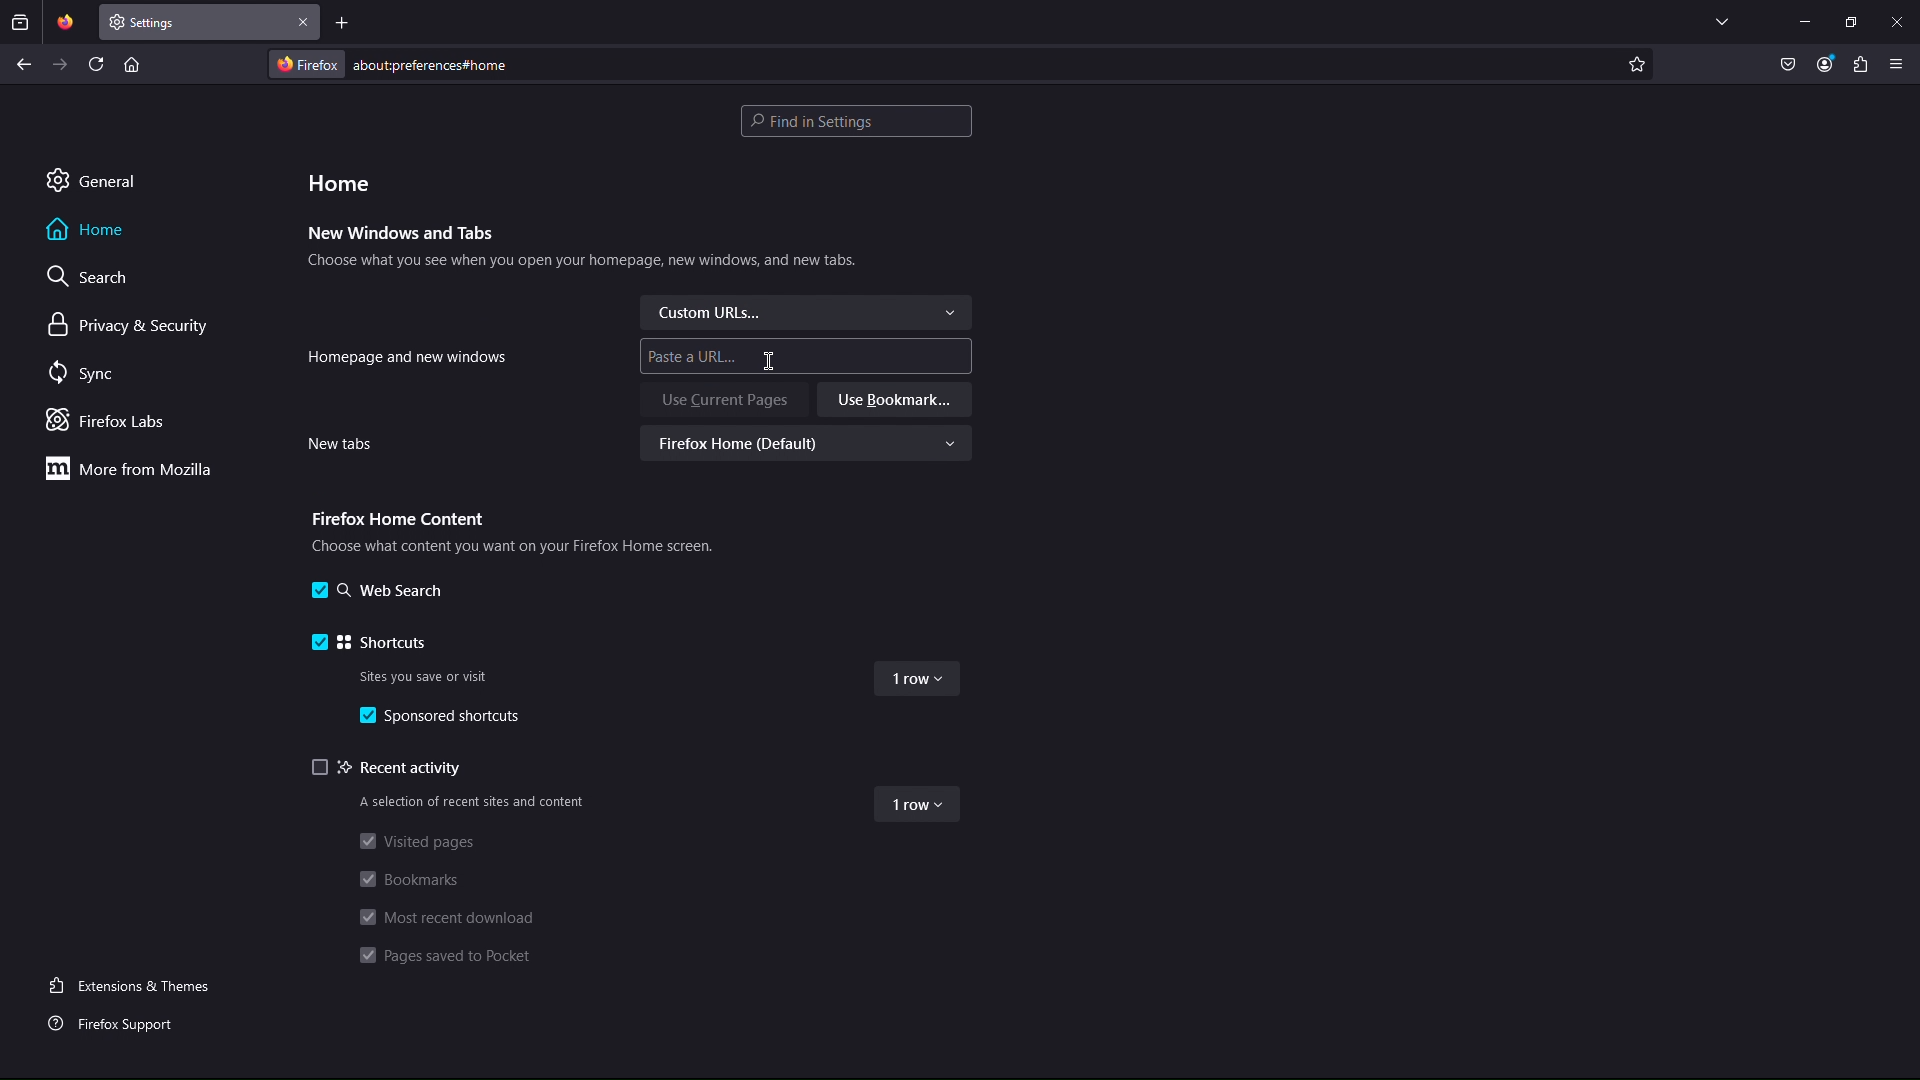  What do you see at coordinates (768, 361) in the screenshot?
I see `Cursor` at bounding box center [768, 361].